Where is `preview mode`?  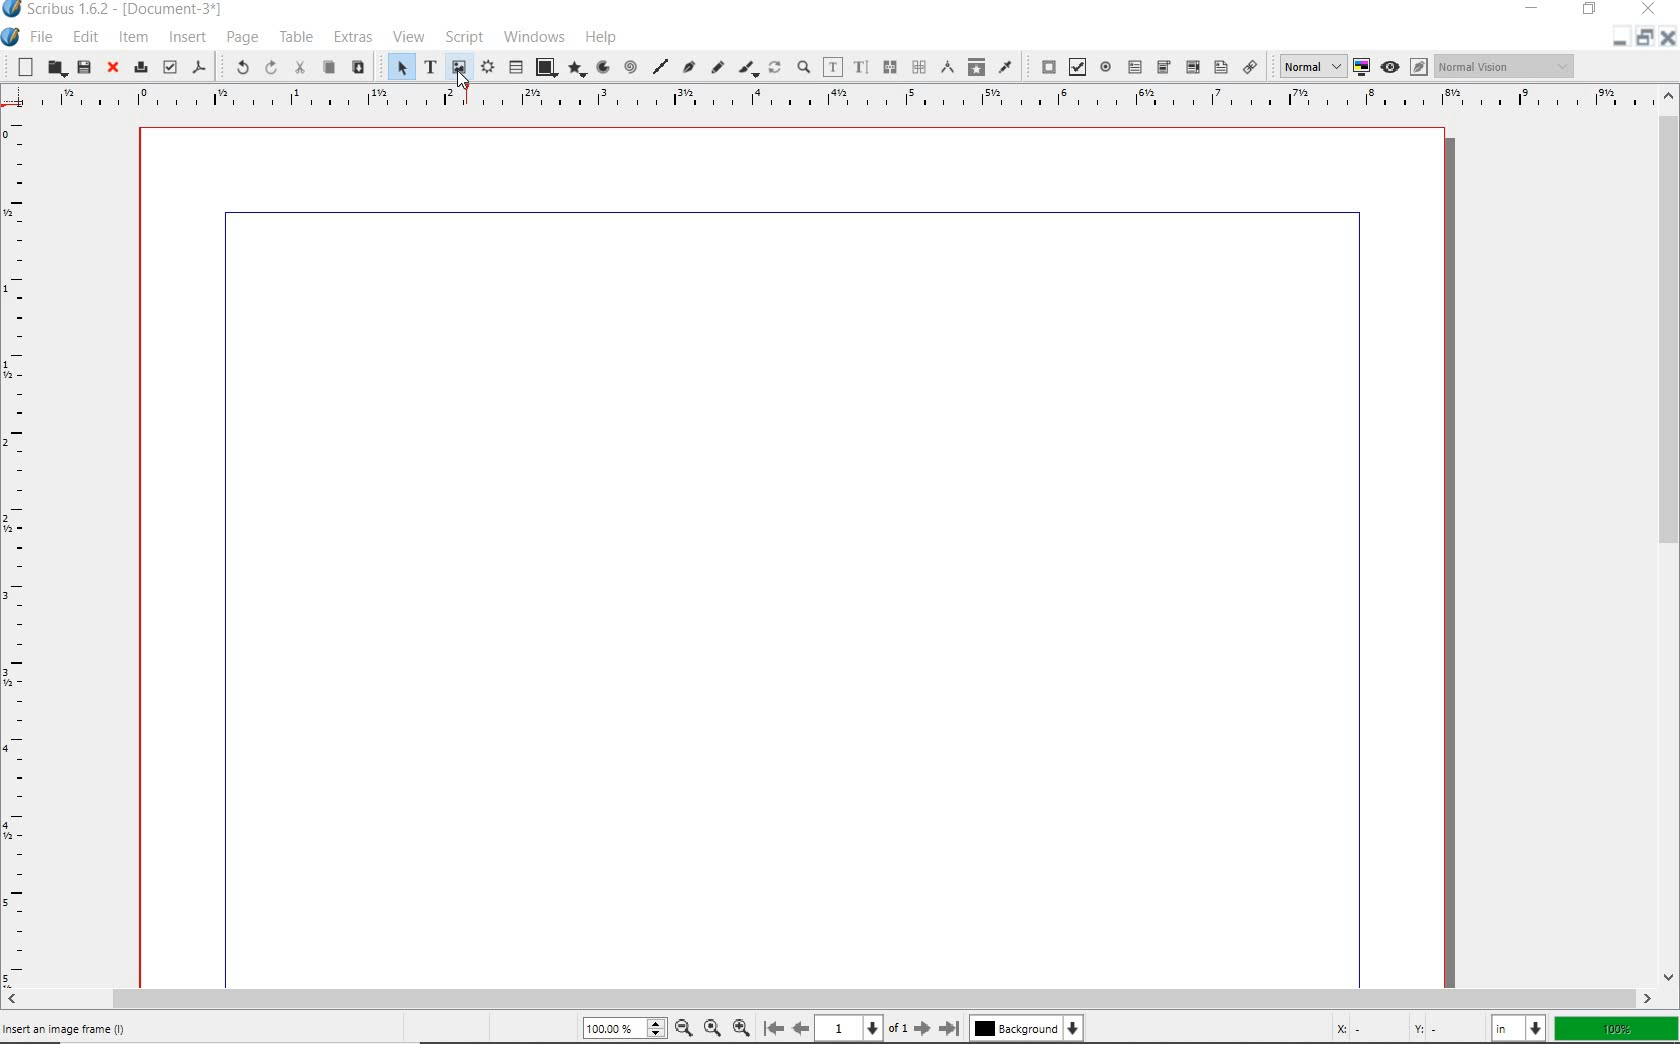 preview mode is located at coordinates (1405, 66).